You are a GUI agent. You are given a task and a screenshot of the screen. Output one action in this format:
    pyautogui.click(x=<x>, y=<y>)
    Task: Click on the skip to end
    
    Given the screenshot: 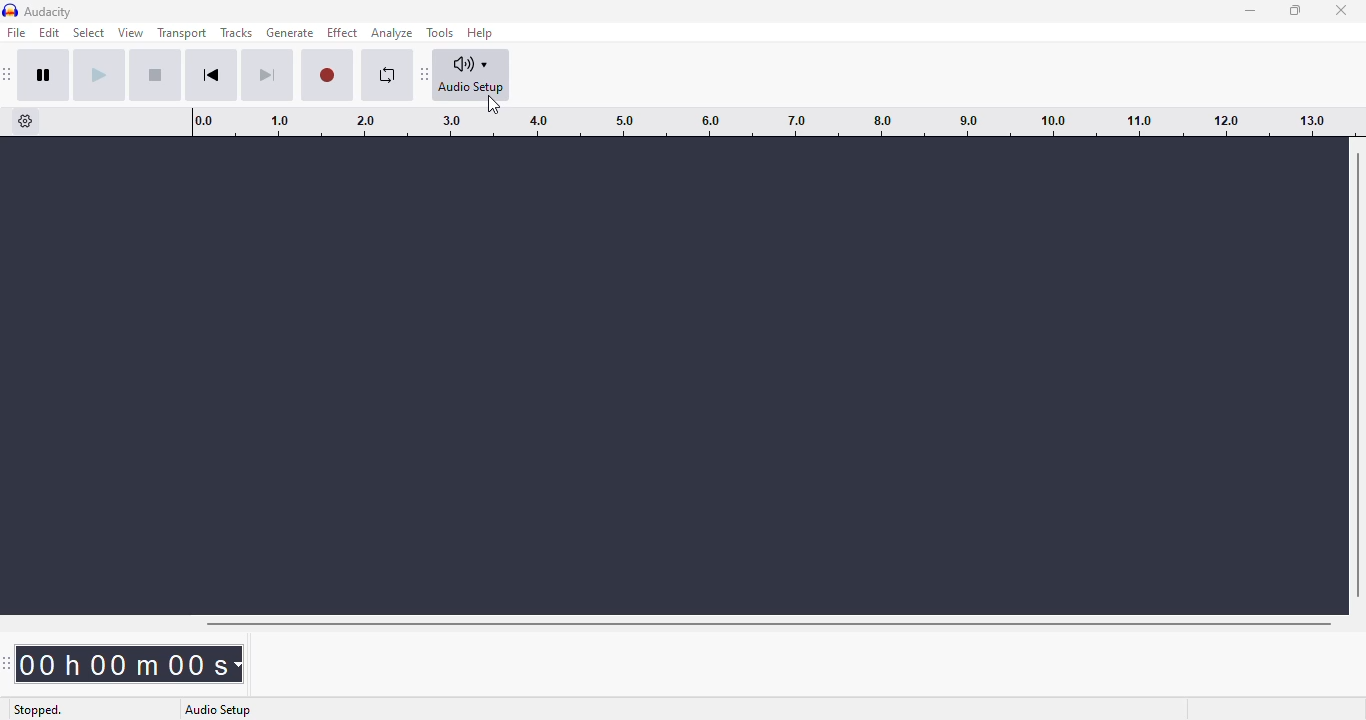 What is the action you would take?
    pyautogui.click(x=266, y=76)
    